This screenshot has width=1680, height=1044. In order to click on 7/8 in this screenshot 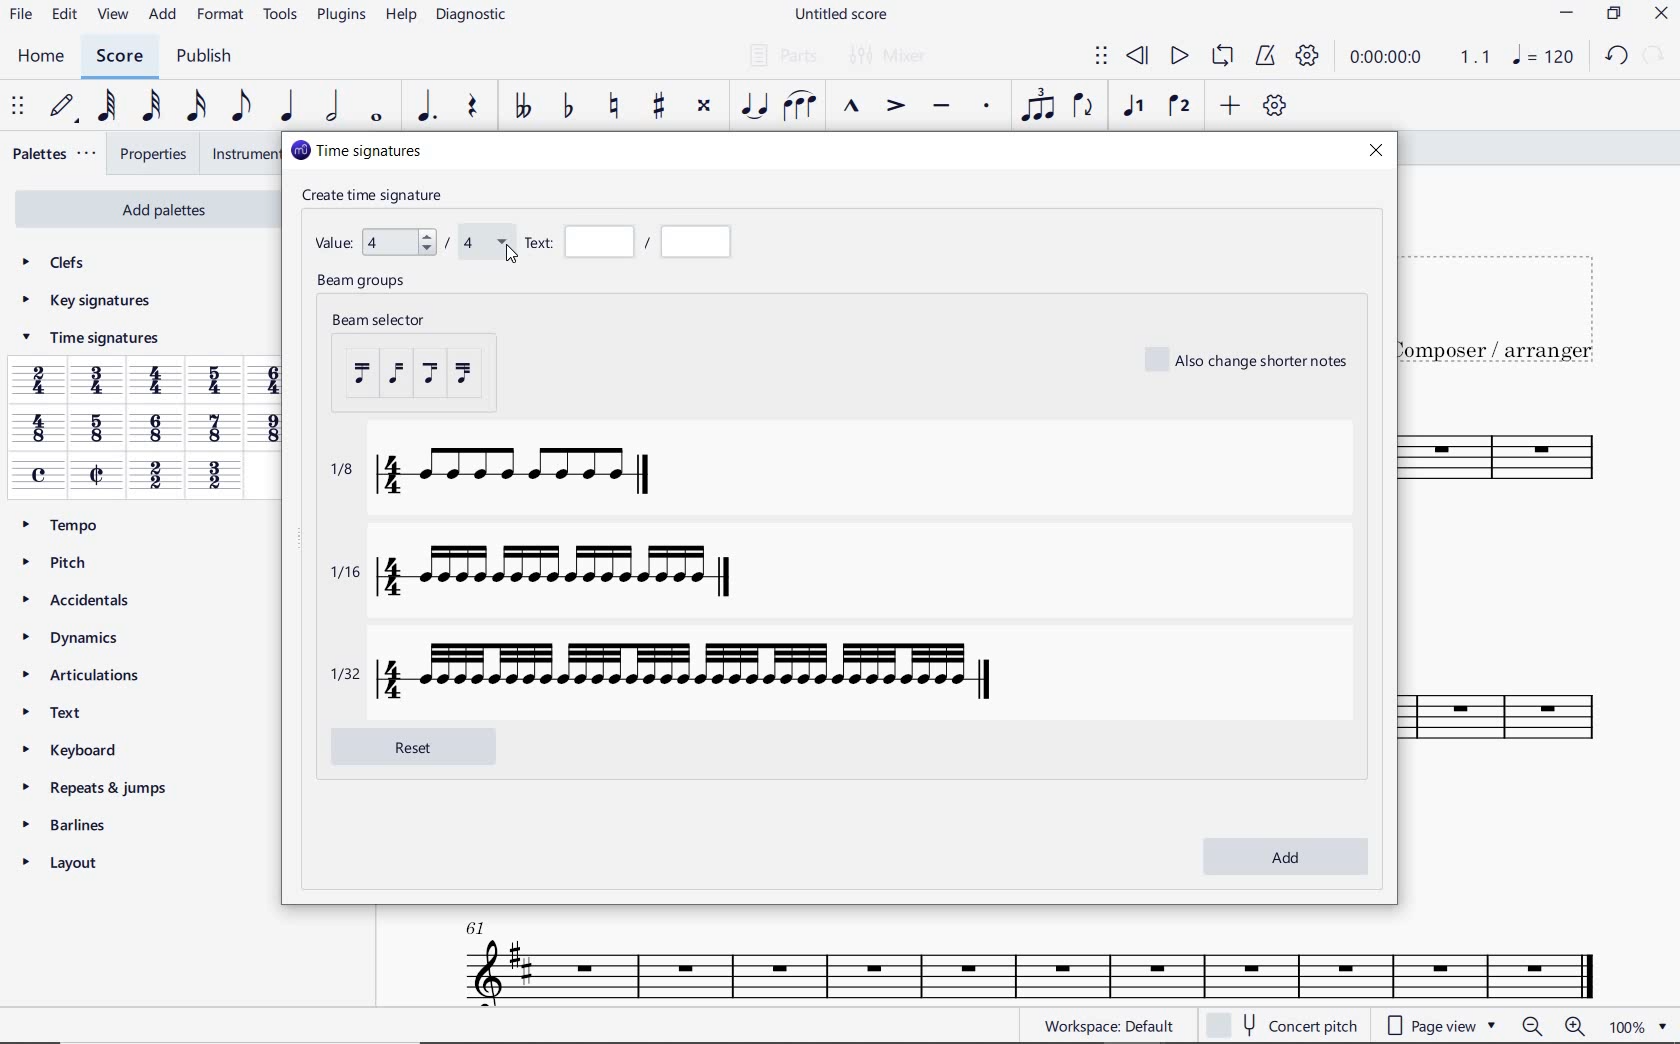, I will do `click(215, 430)`.